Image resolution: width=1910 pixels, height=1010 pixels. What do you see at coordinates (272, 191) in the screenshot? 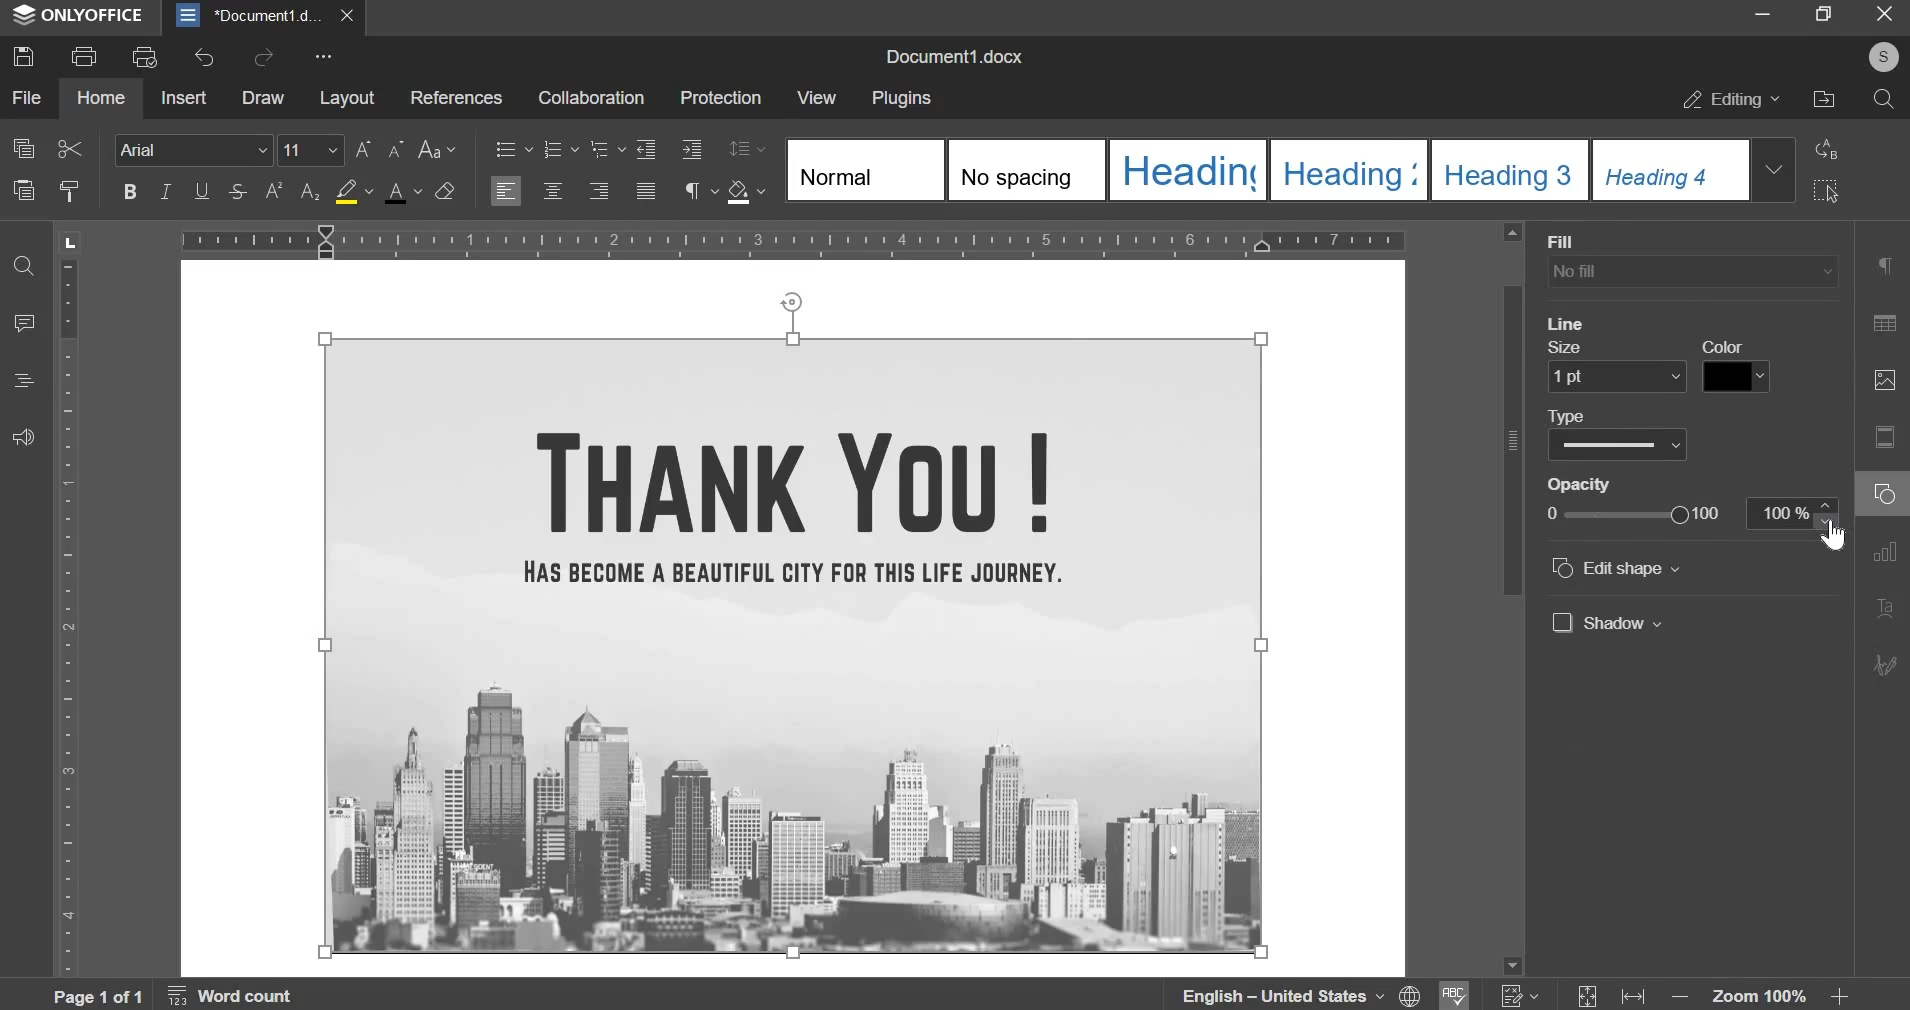
I see `superscript` at bounding box center [272, 191].